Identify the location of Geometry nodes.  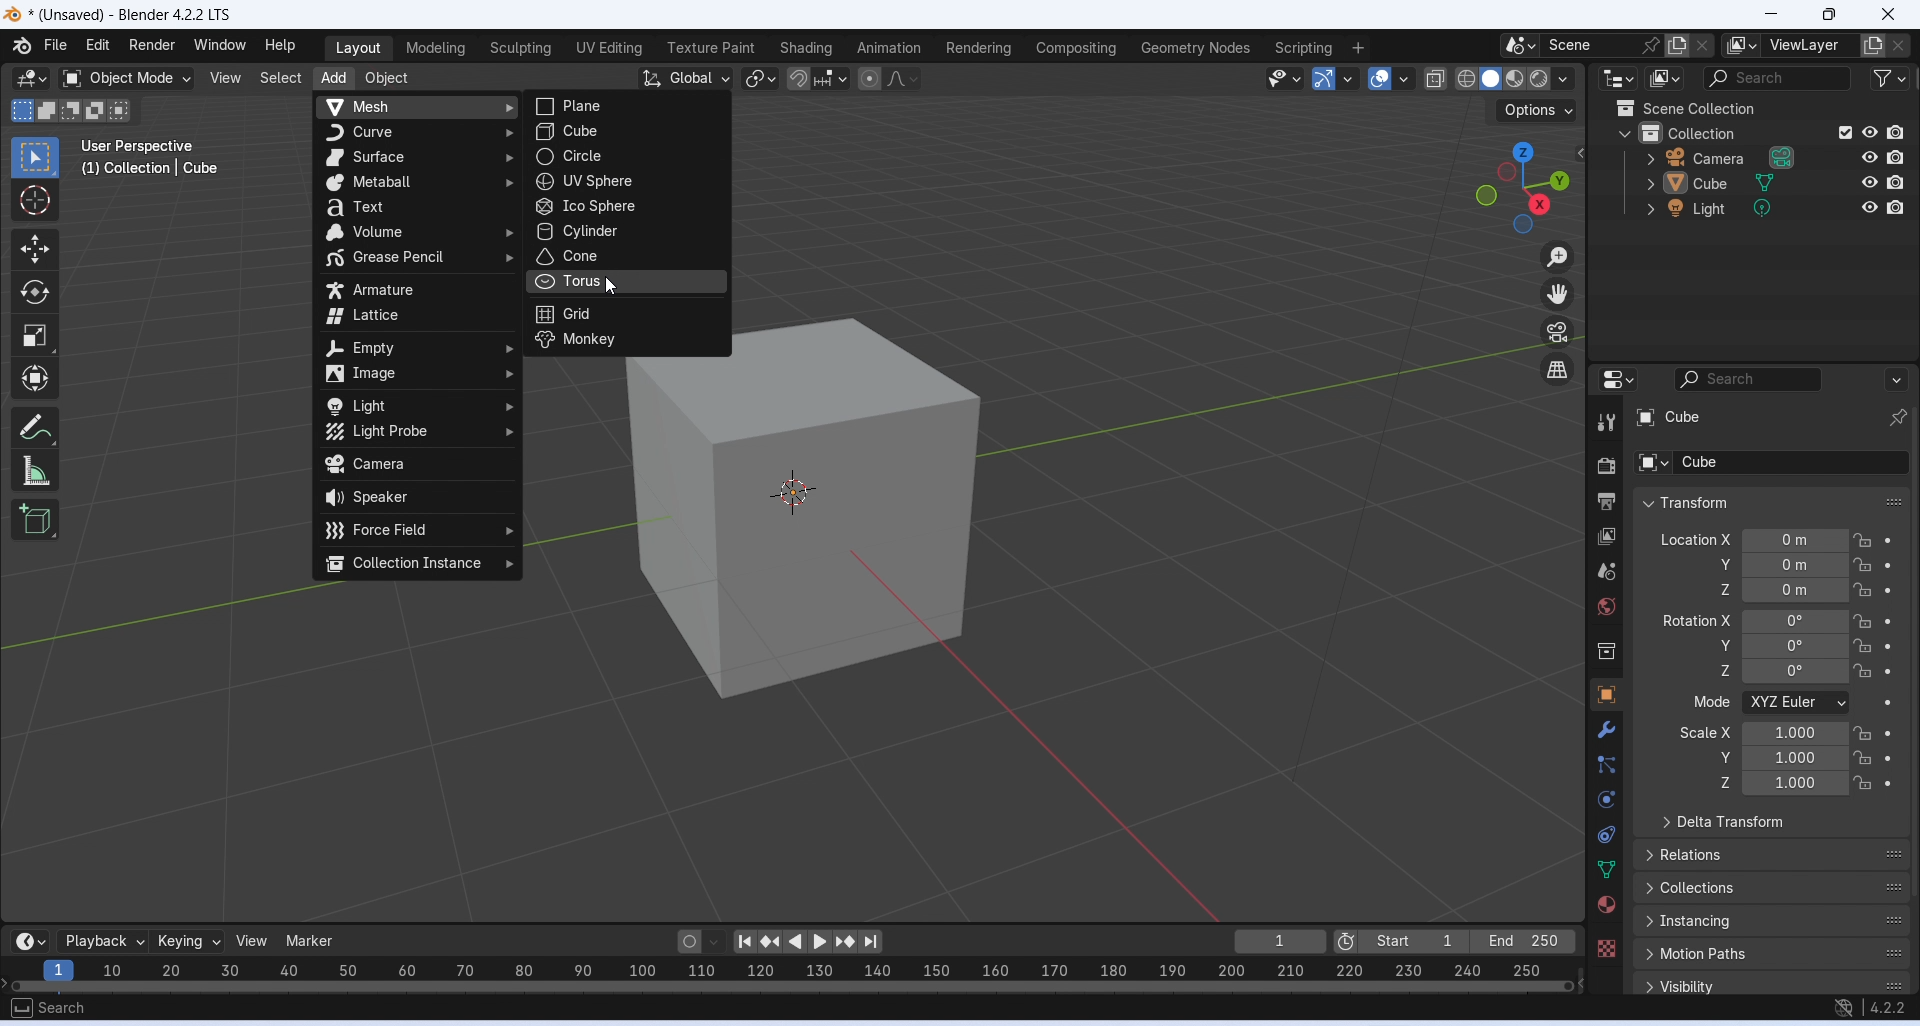
(1197, 47).